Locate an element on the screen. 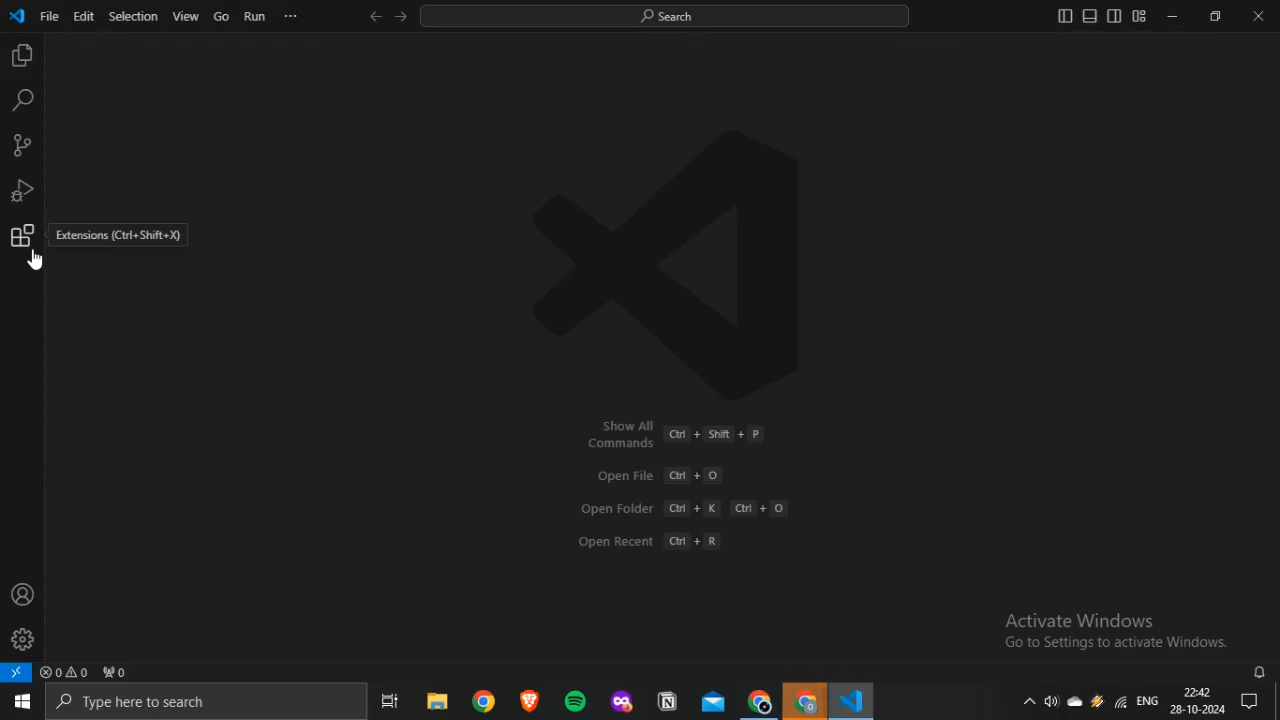  Selection is located at coordinates (132, 16).